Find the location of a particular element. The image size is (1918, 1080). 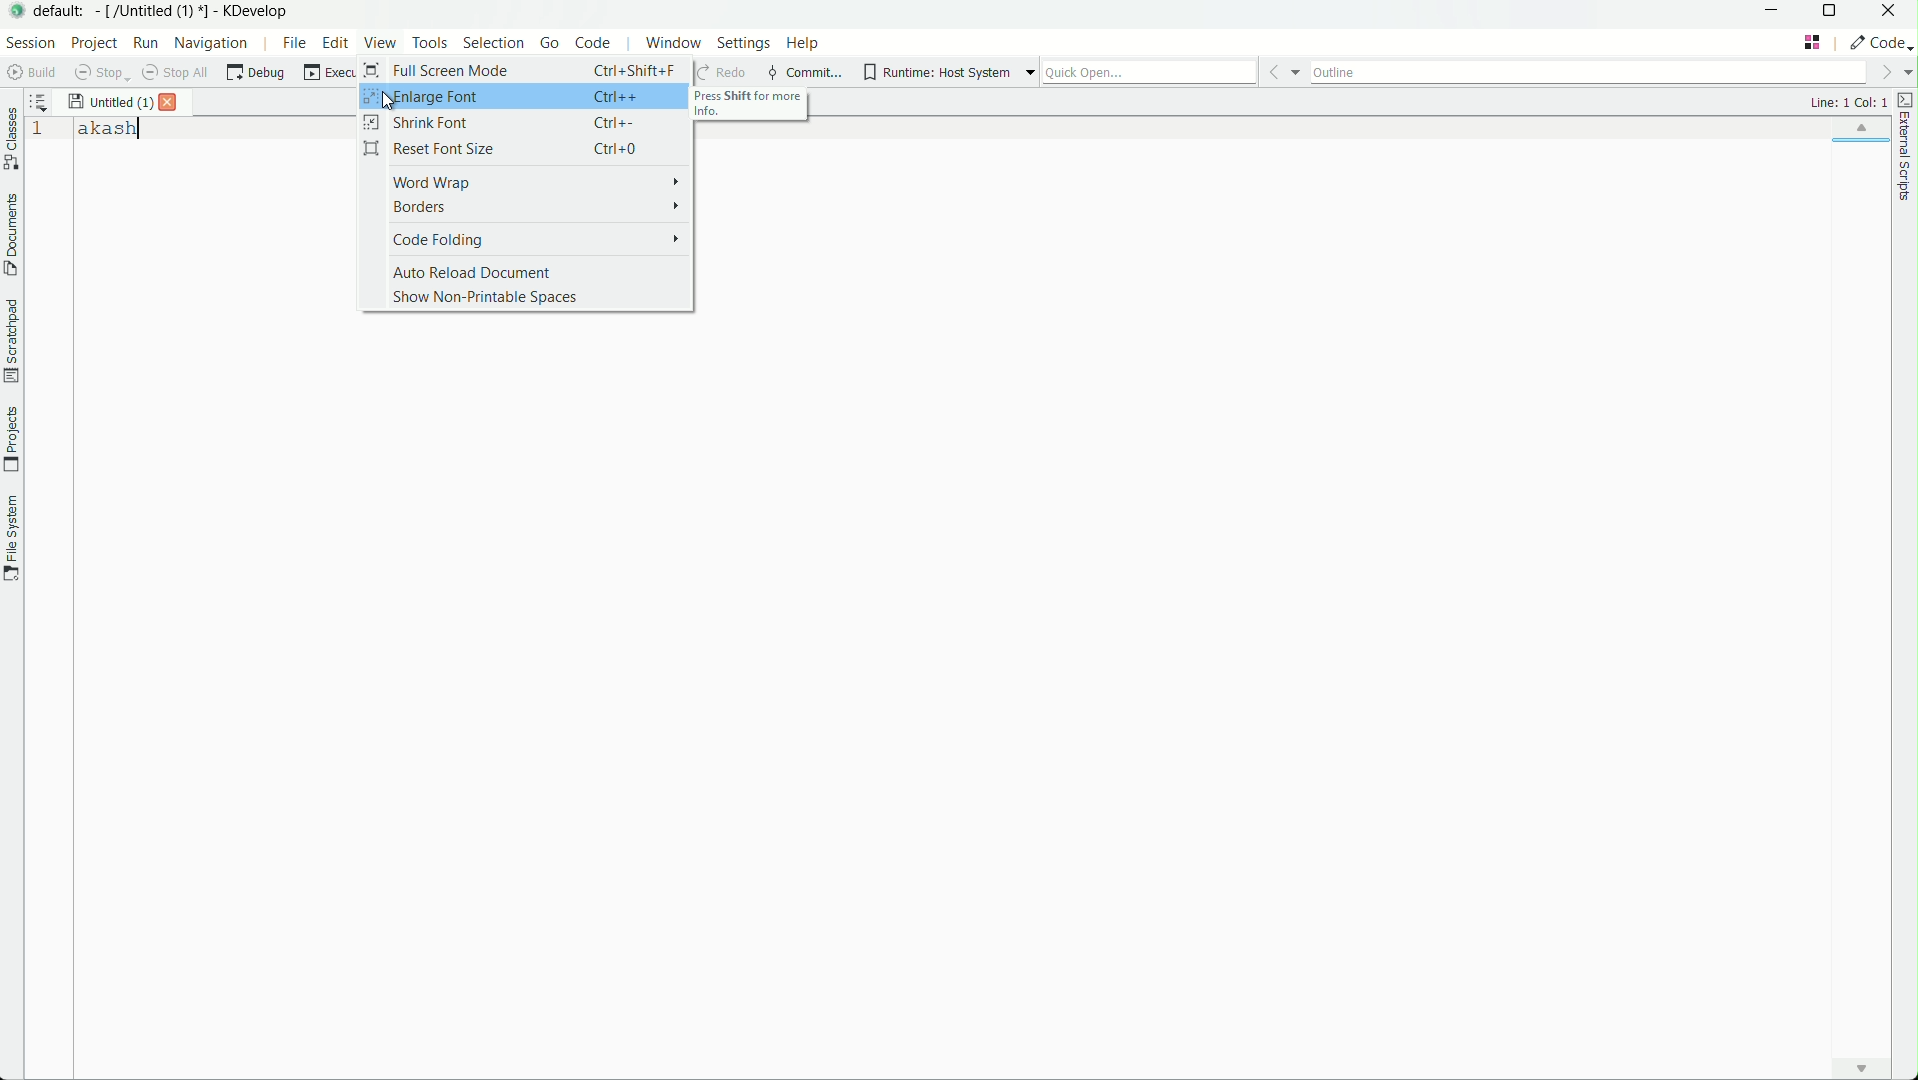

press shift for more info is located at coordinates (752, 106).